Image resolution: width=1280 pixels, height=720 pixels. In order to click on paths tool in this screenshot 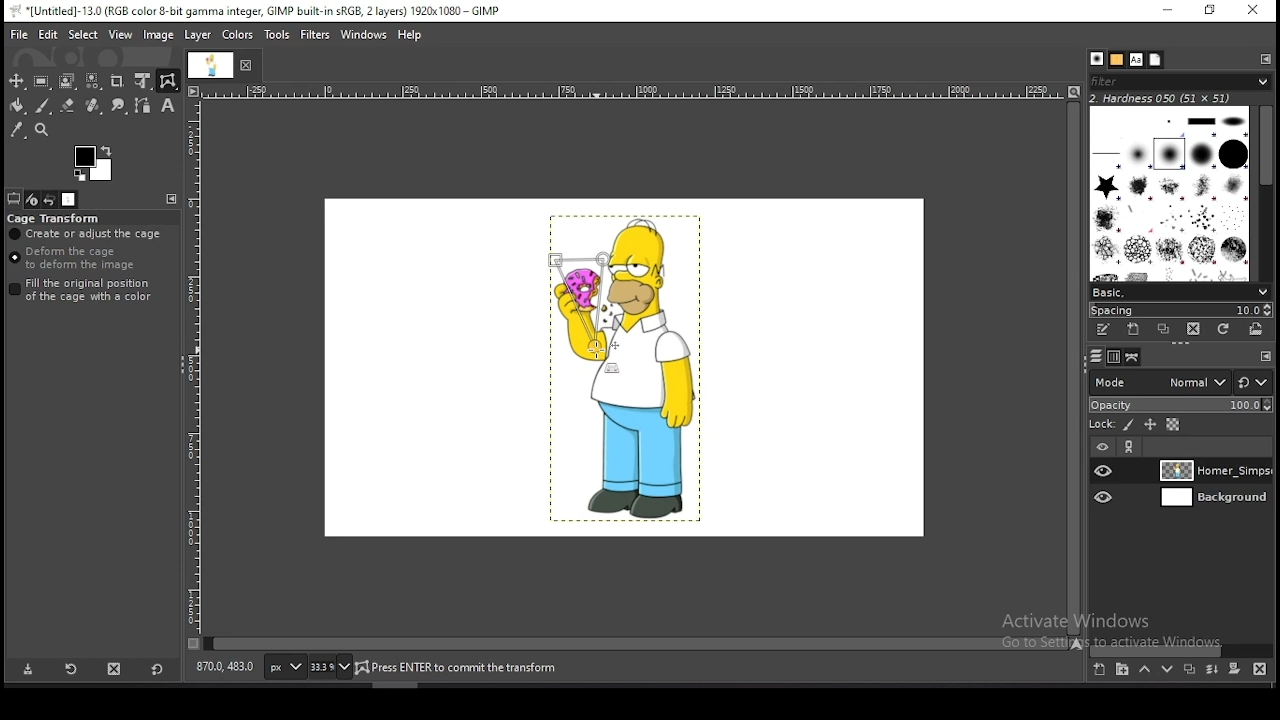, I will do `click(142, 105)`.